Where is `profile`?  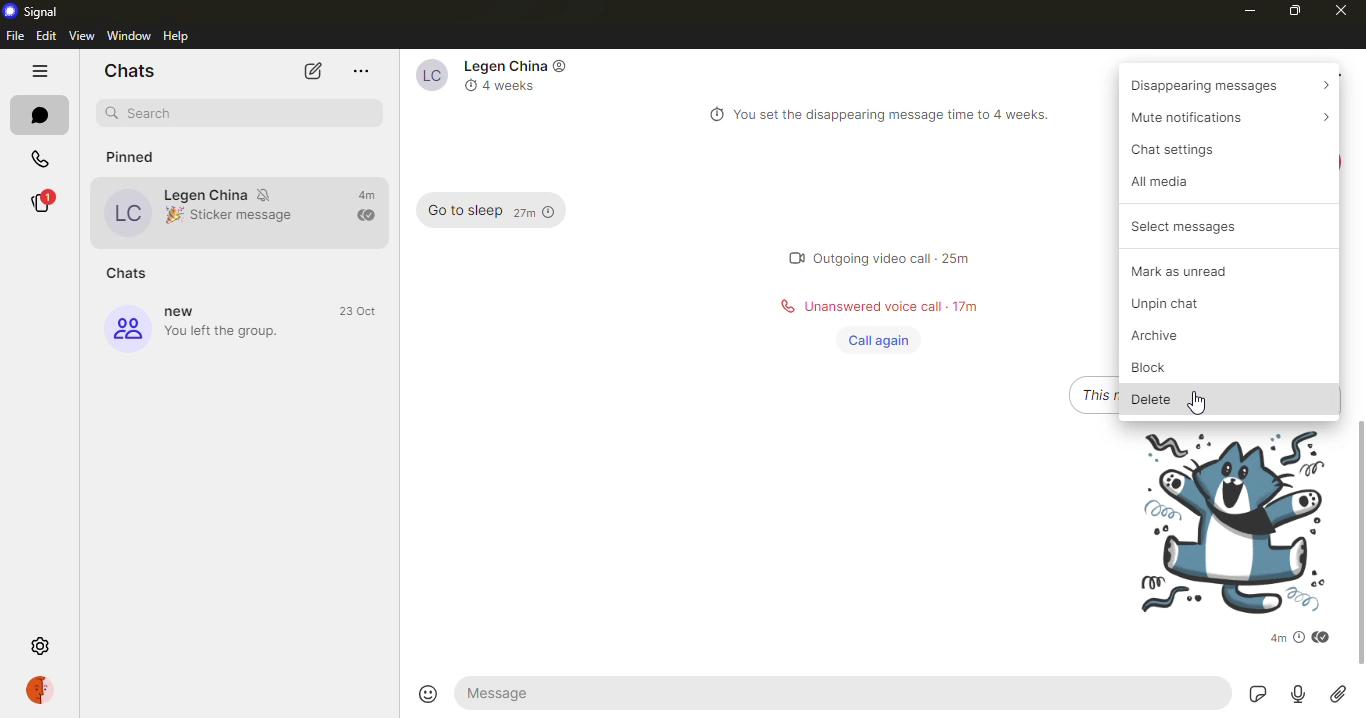
profile is located at coordinates (41, 690).